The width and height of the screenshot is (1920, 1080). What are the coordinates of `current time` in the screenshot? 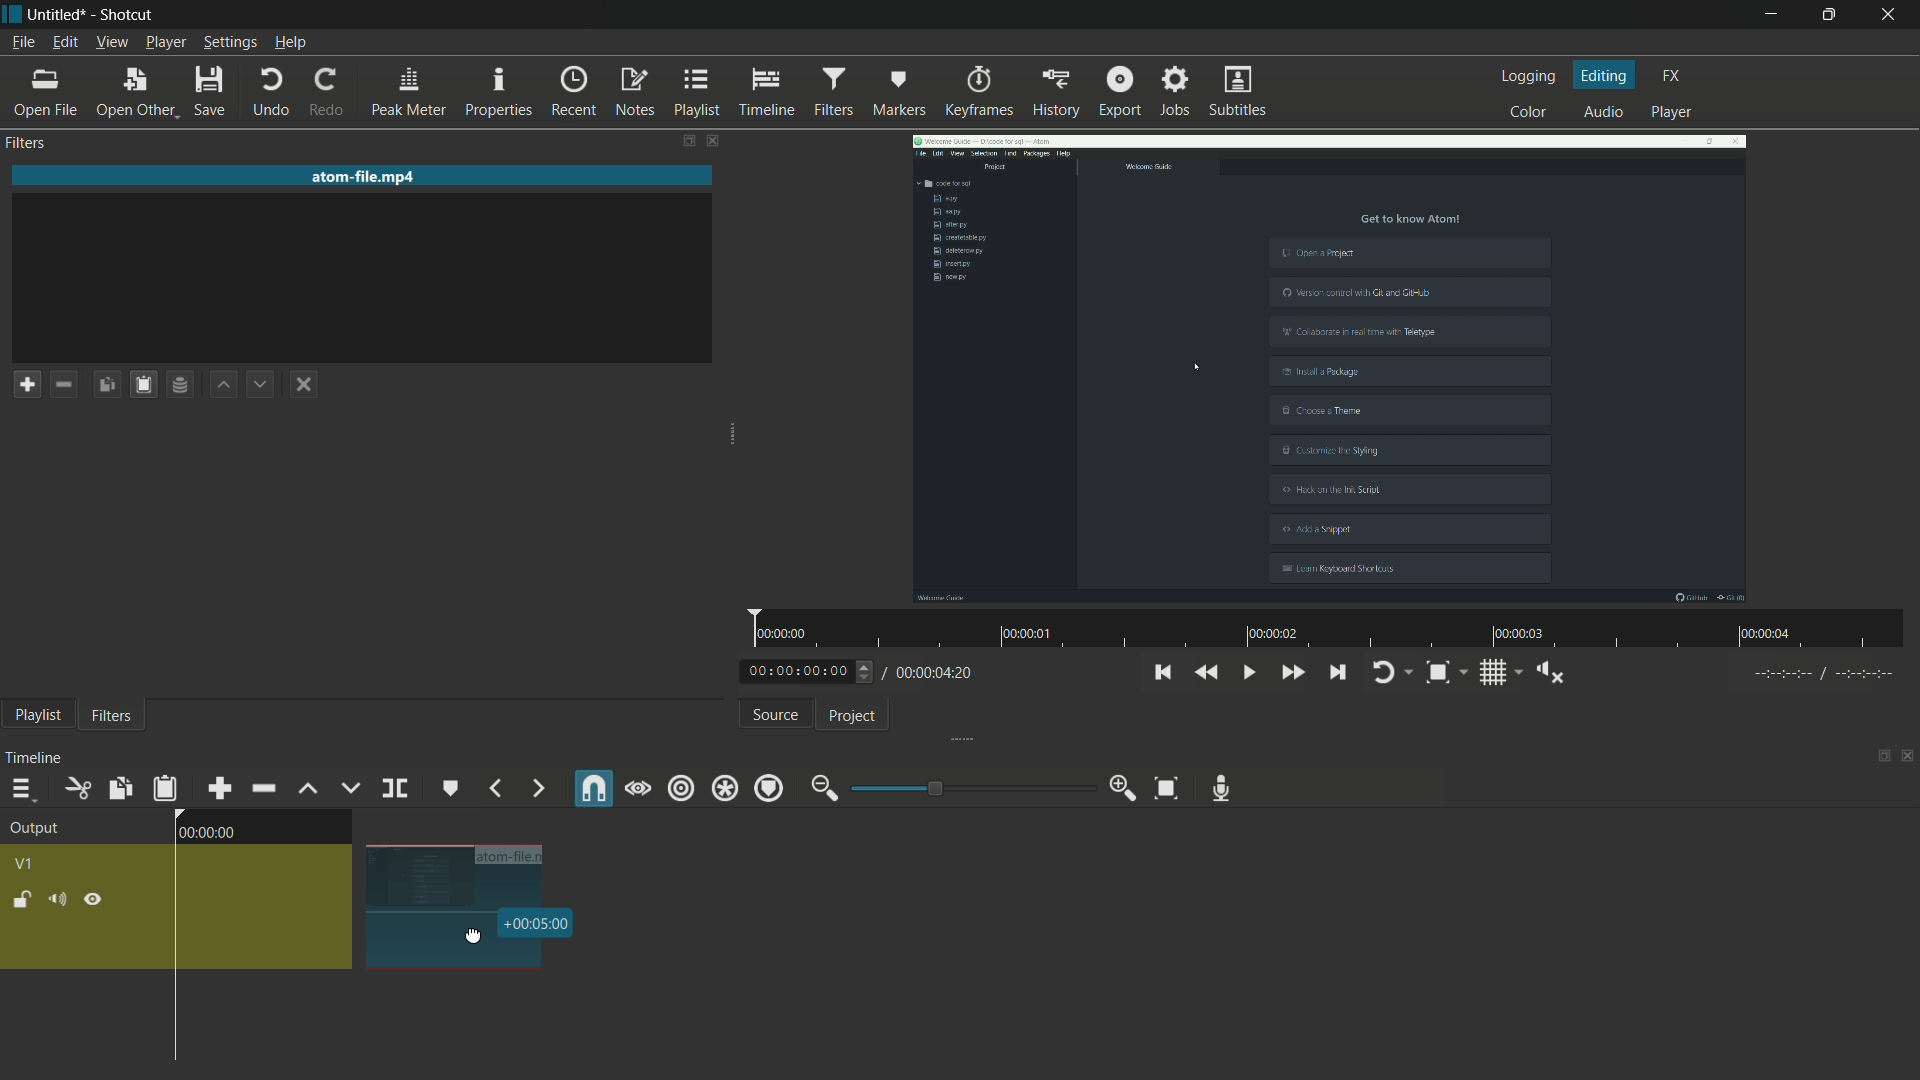 It's located at (798, 670).